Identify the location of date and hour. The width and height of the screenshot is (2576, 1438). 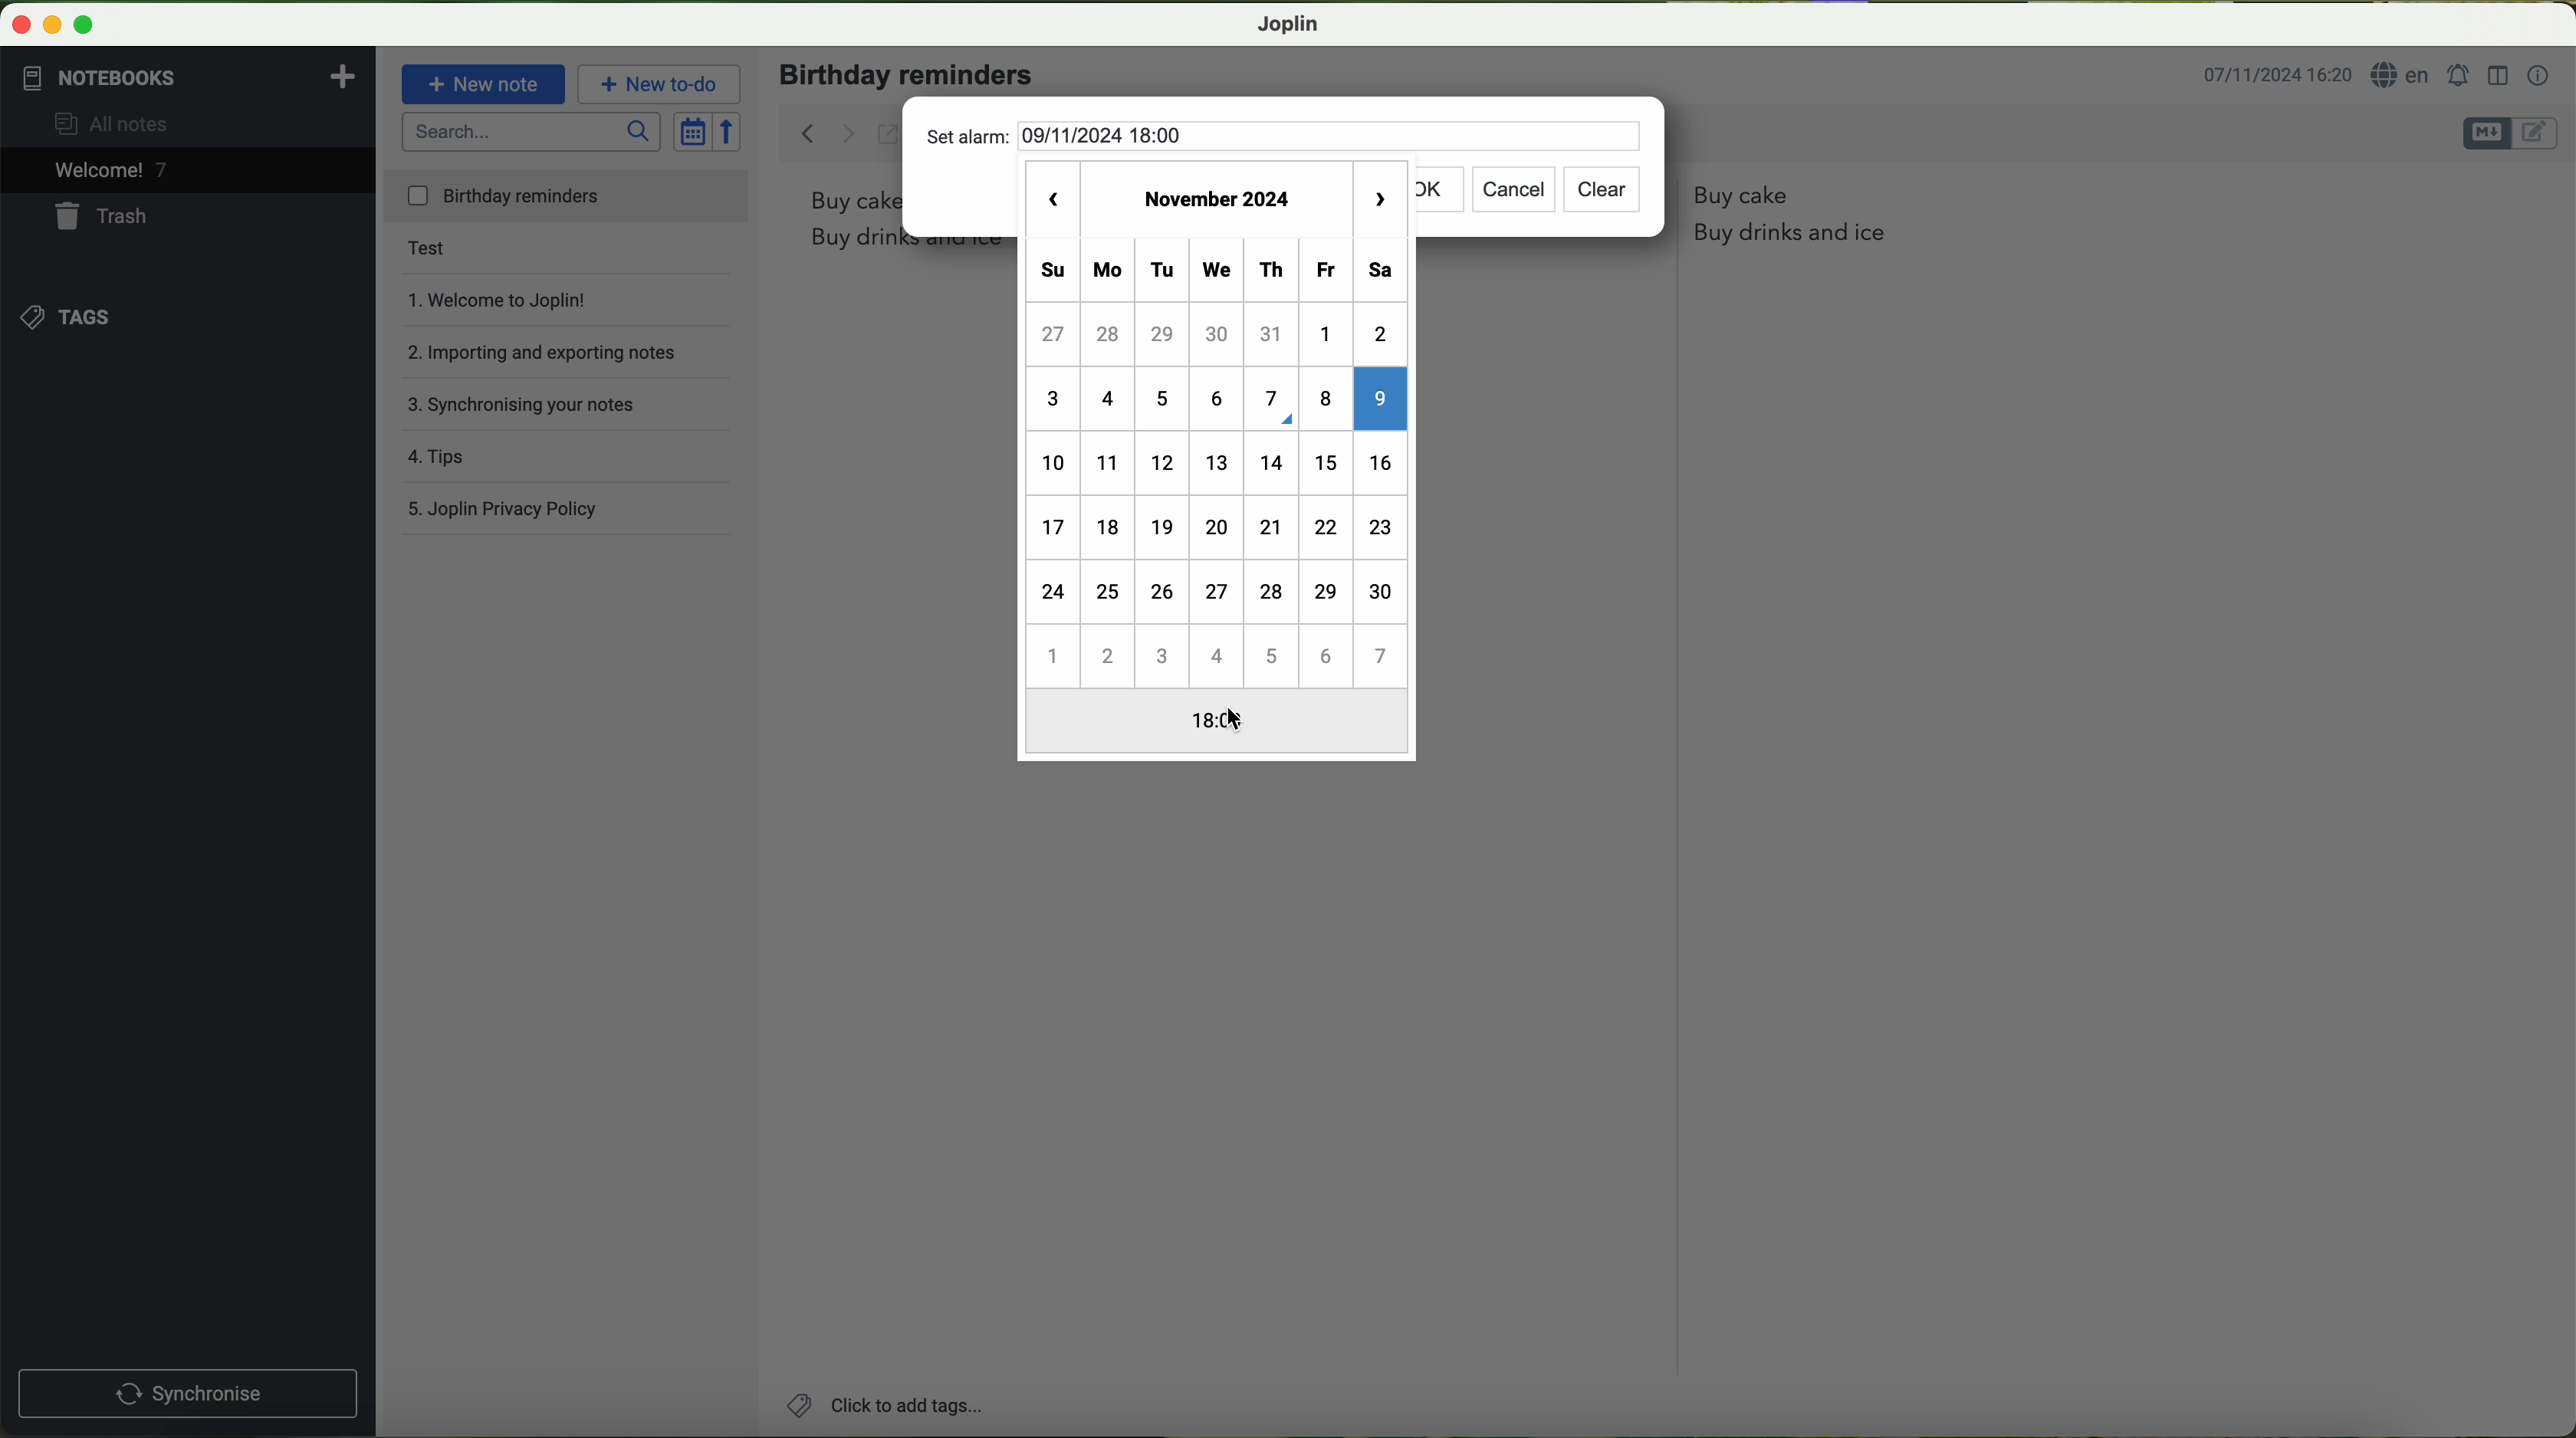
(2278, 75).